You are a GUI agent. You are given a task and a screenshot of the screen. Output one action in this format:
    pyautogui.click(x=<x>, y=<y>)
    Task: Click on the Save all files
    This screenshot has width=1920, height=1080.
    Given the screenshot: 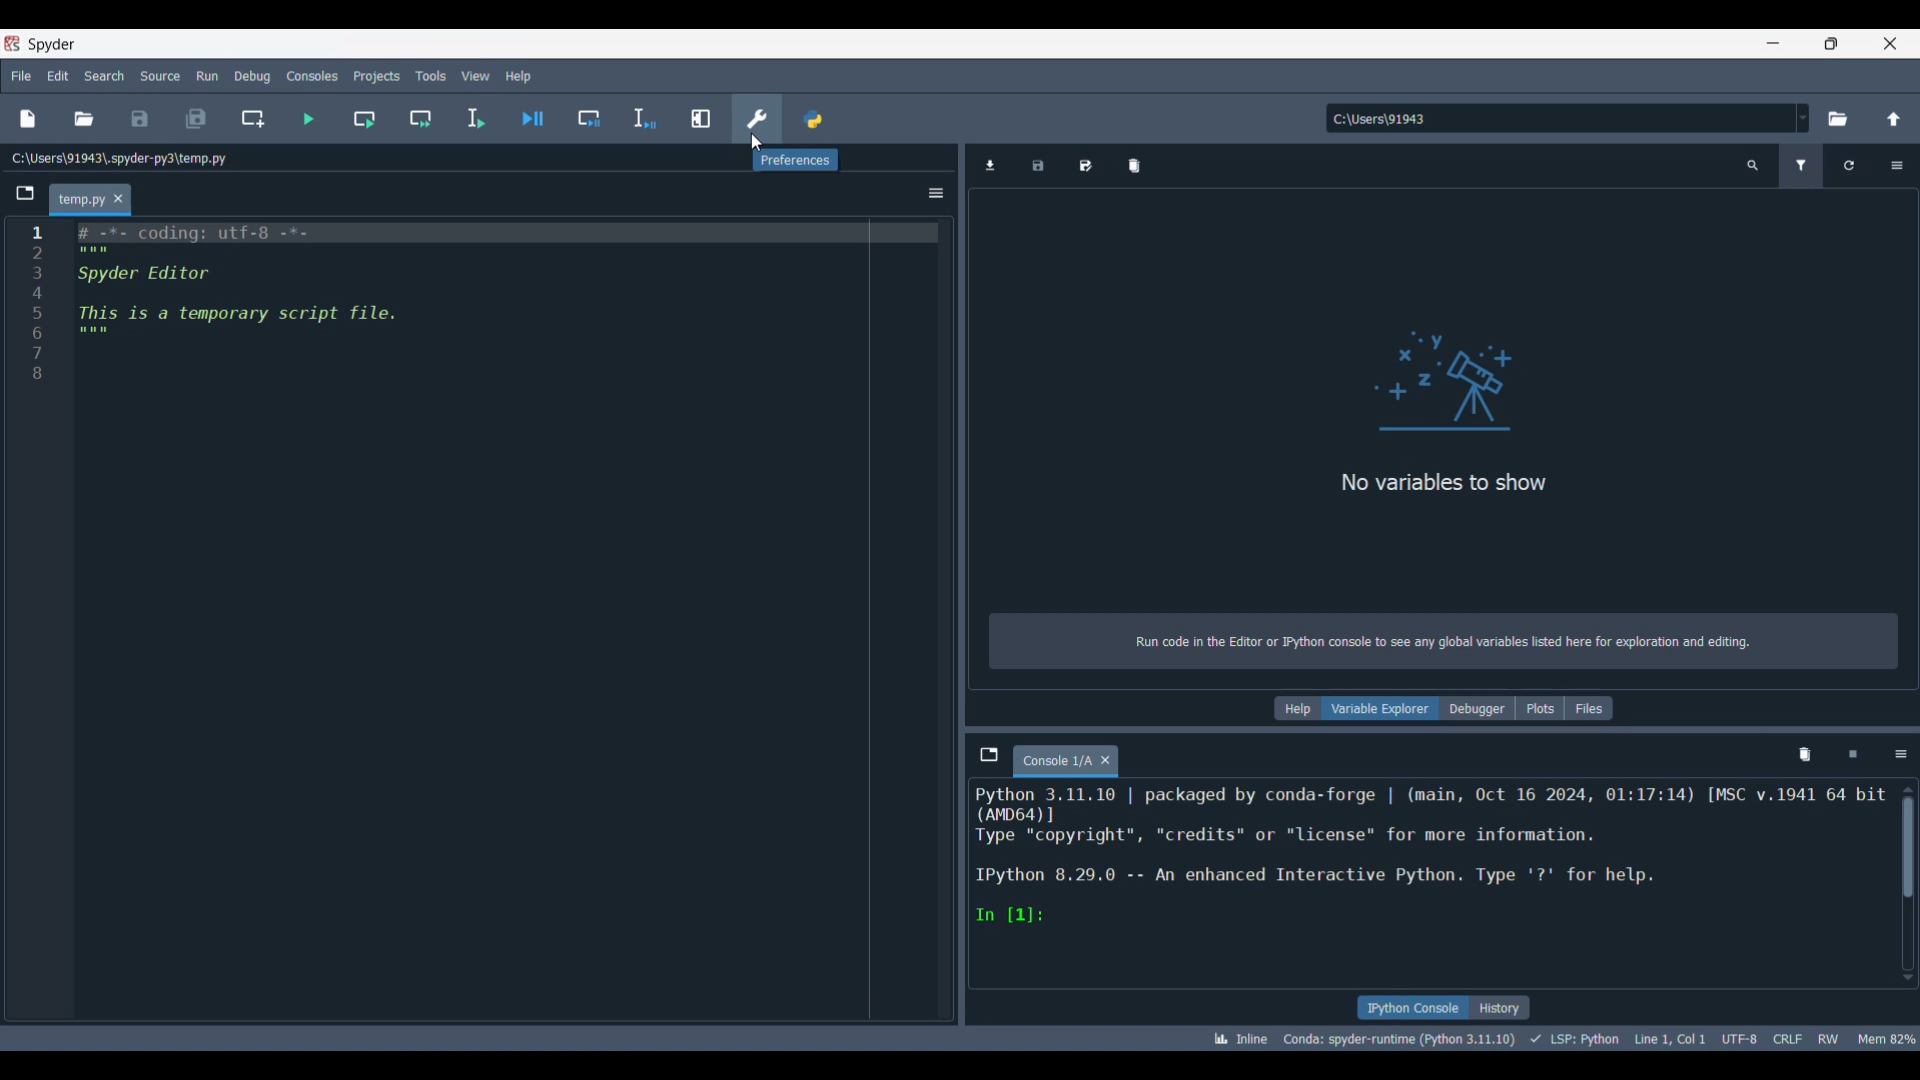 What is the action you would take?
    pyautogui.click(x=196, y=119)
    